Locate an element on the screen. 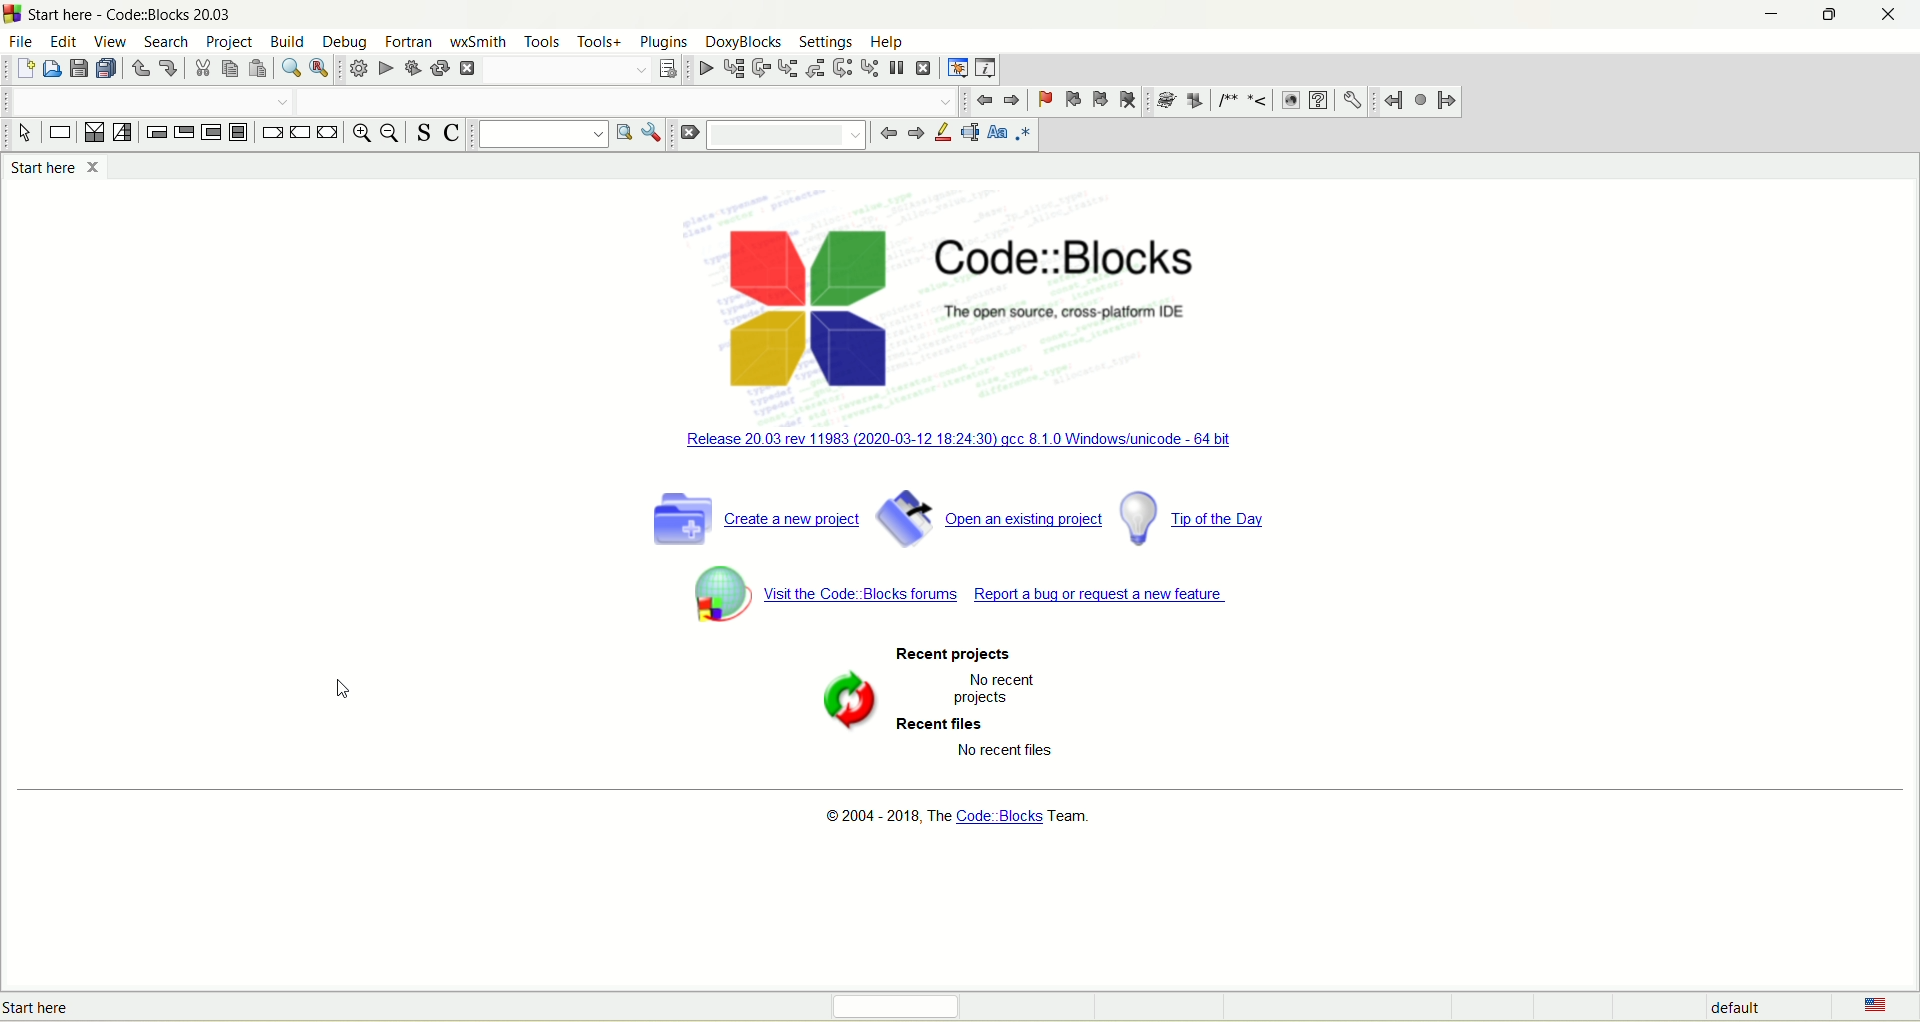  build and run is located at coordinates (412, 68).